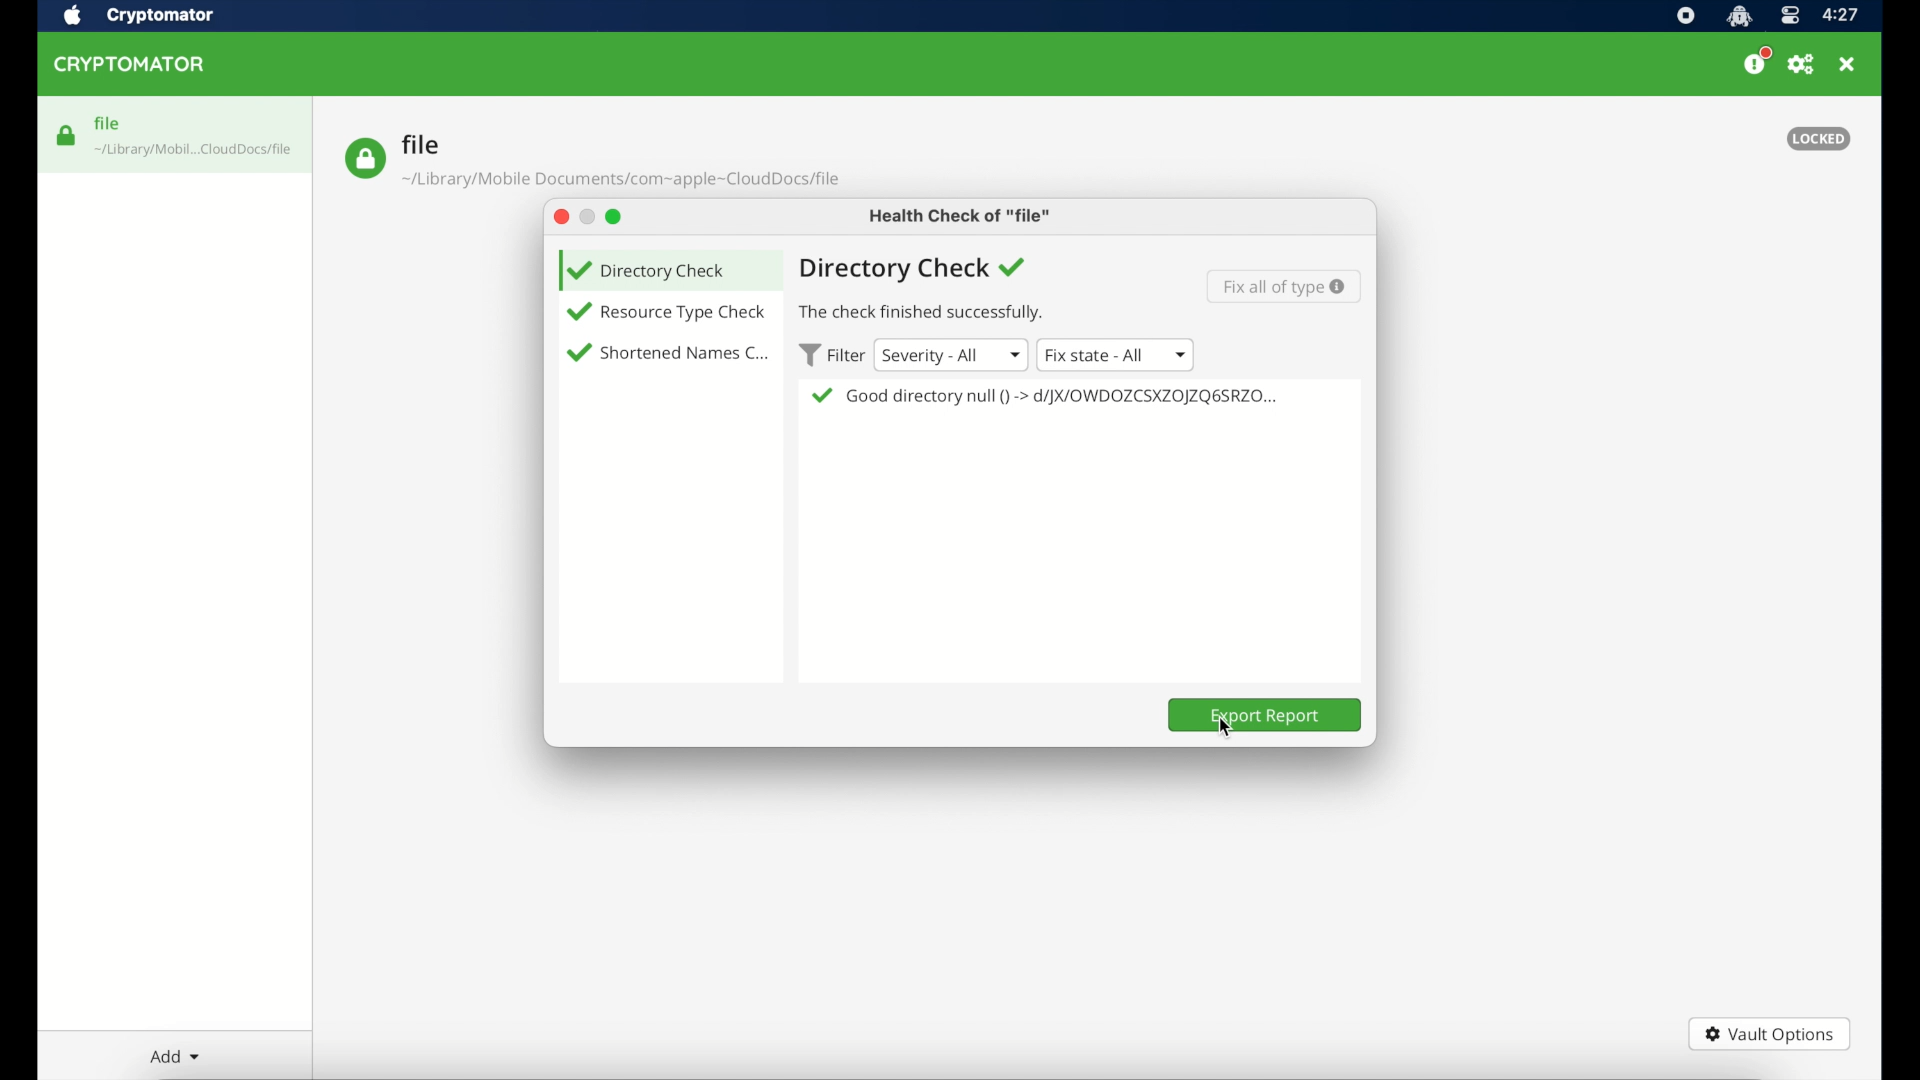  I want to click on shortened names, so click(685, 353).